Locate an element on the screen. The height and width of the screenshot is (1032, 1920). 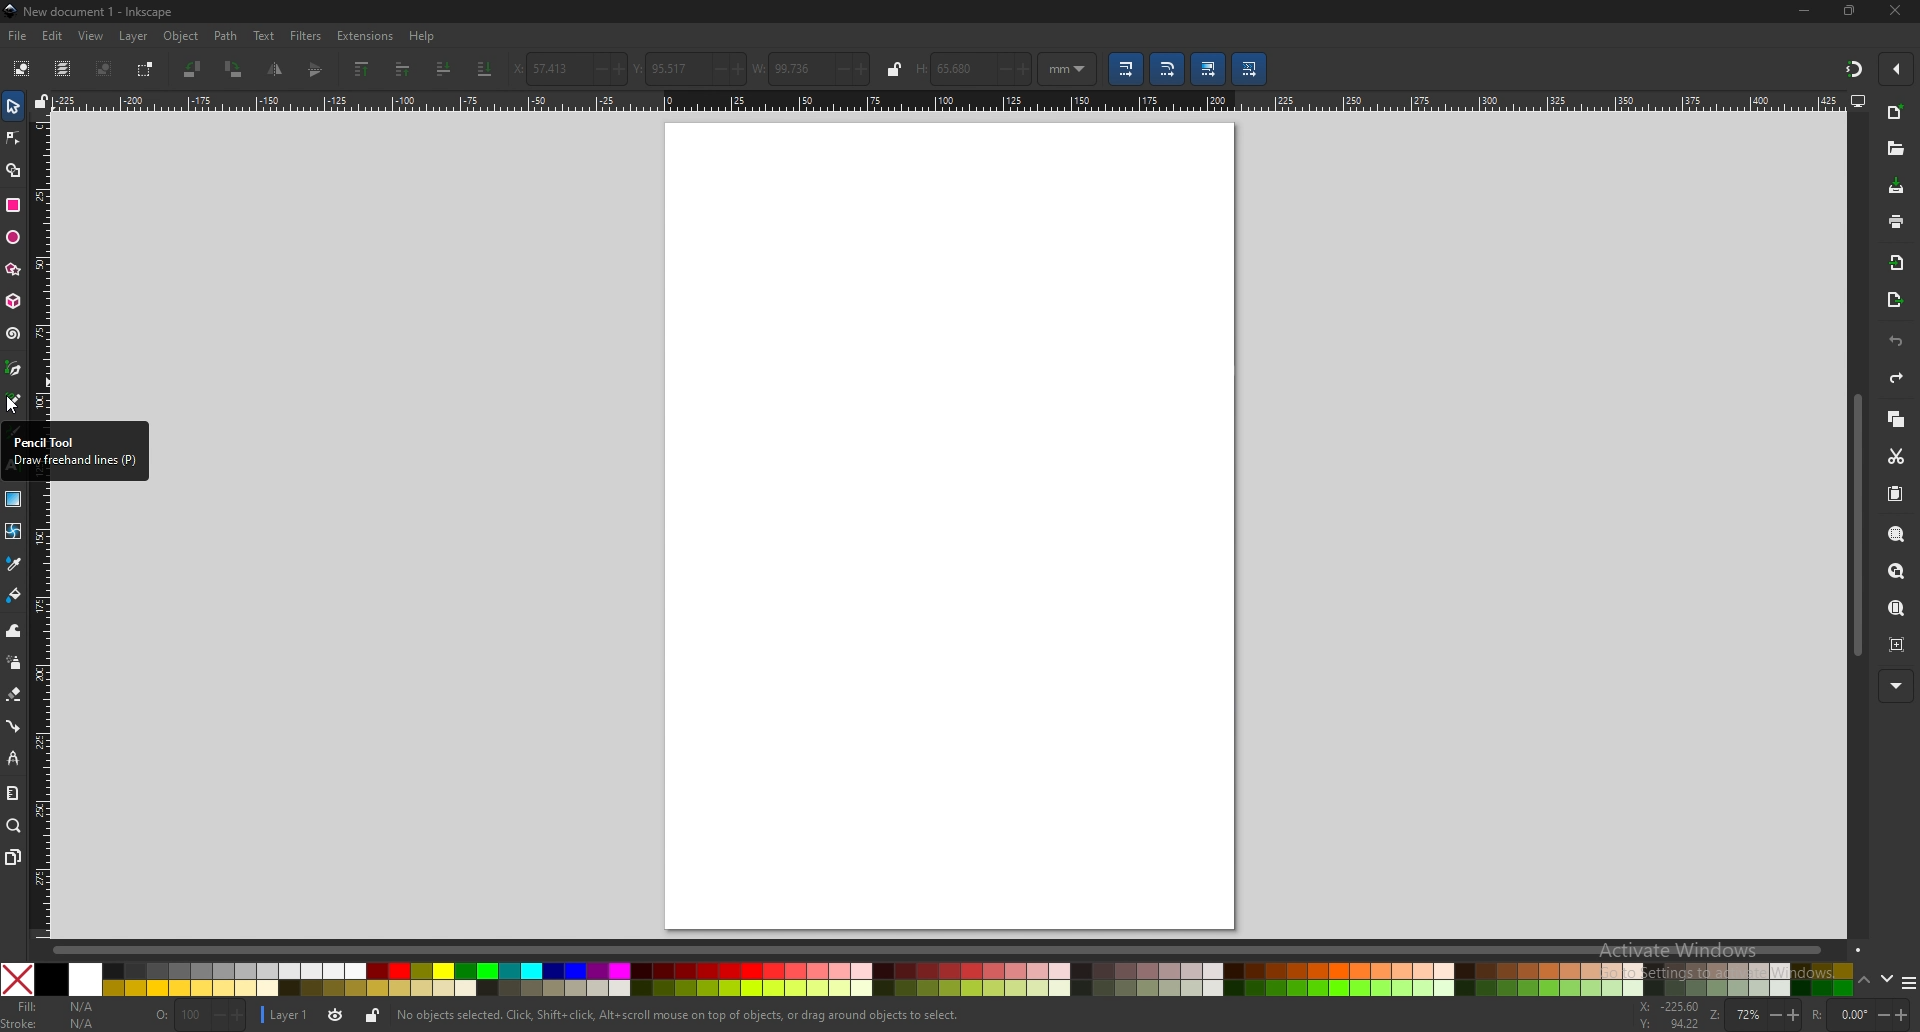
new is located at coordinates (1896, 115).